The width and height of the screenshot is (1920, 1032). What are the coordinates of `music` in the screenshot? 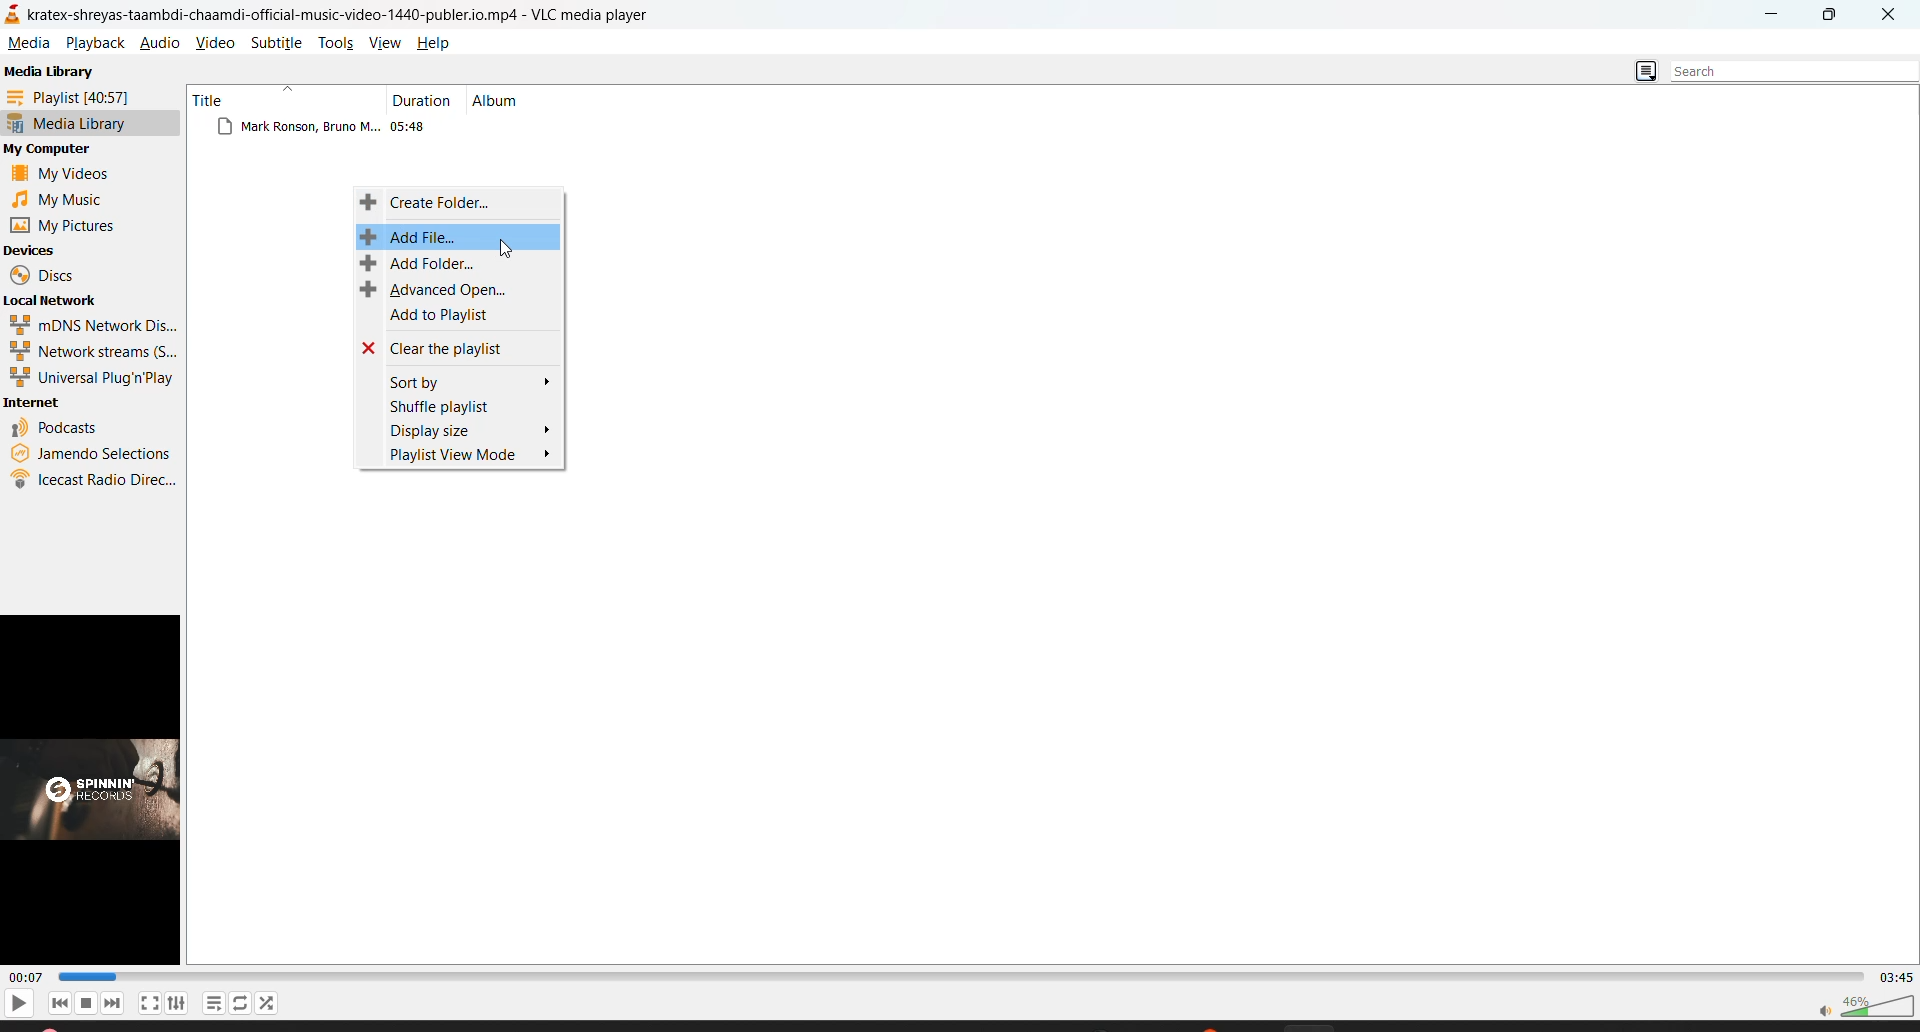 It's located at (65, 200).